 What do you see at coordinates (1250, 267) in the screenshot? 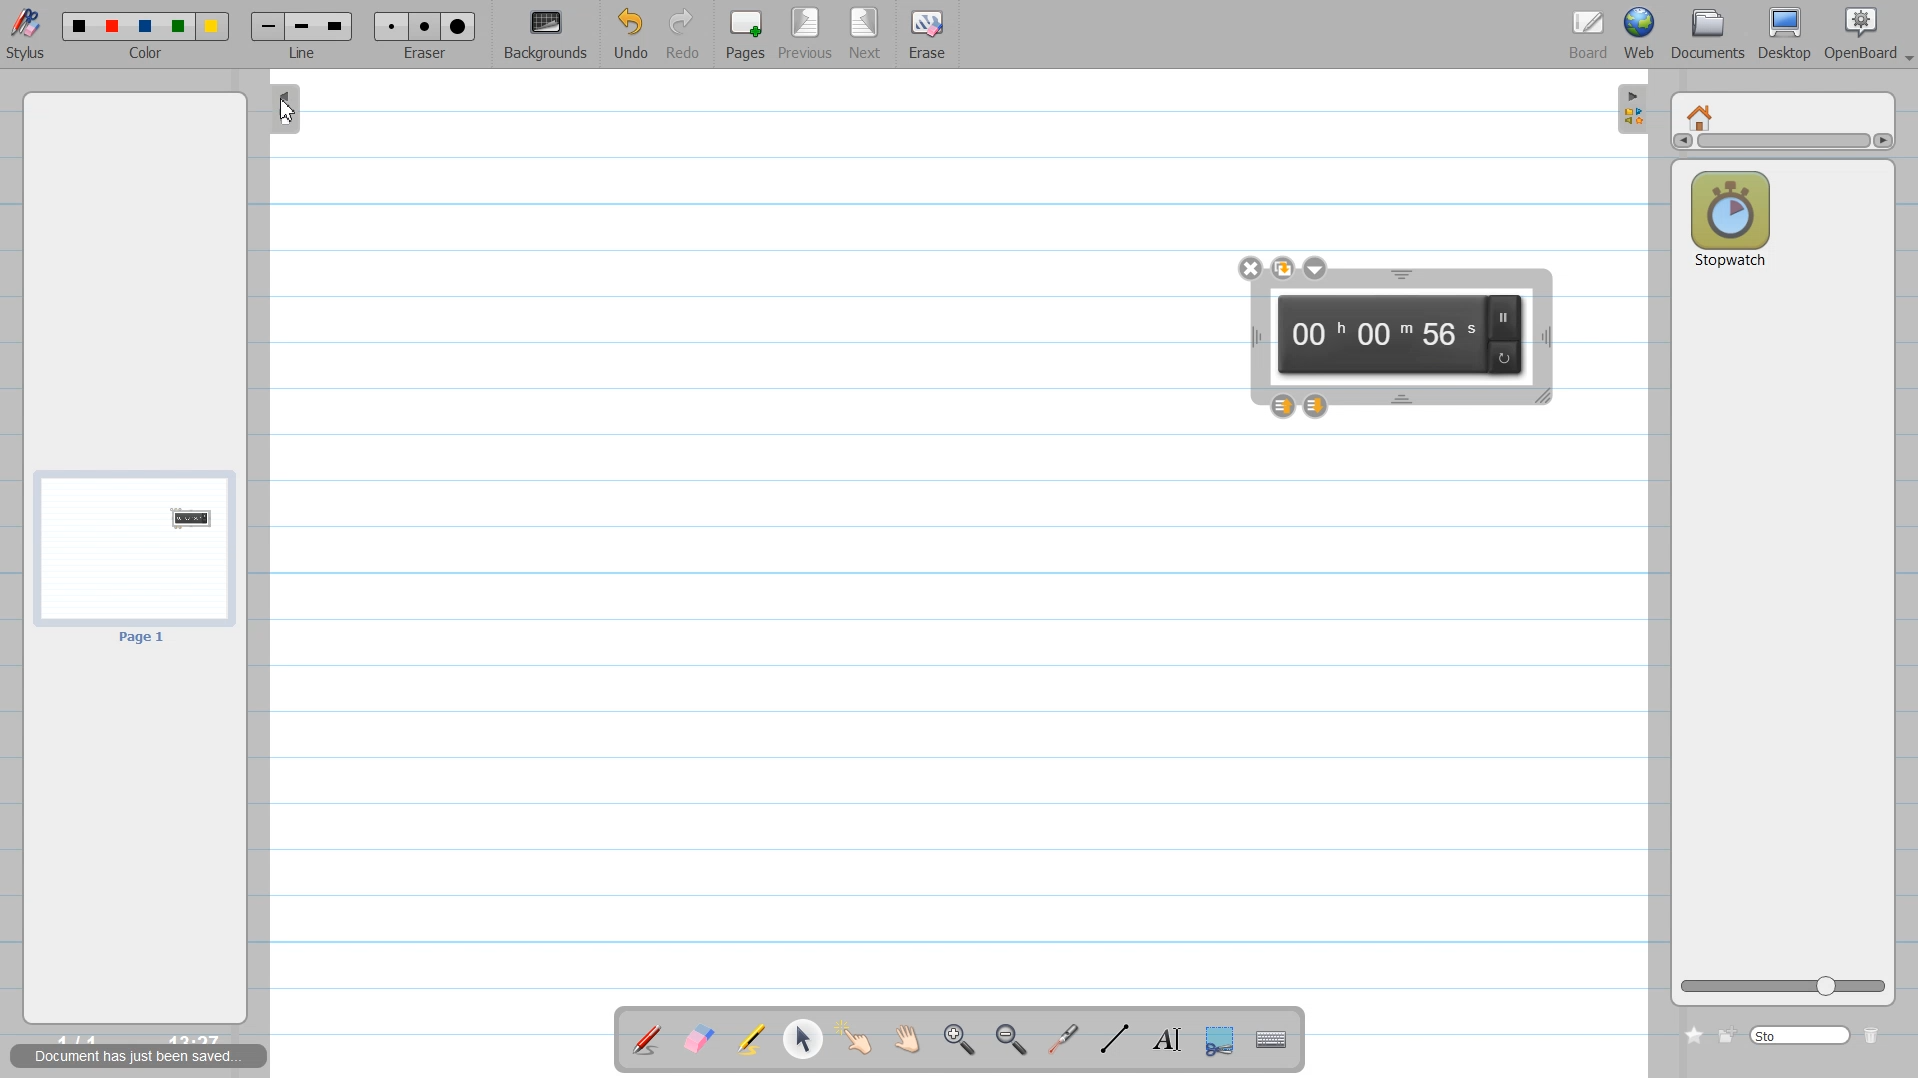
I see `close` at bounding box center [1250, 267].